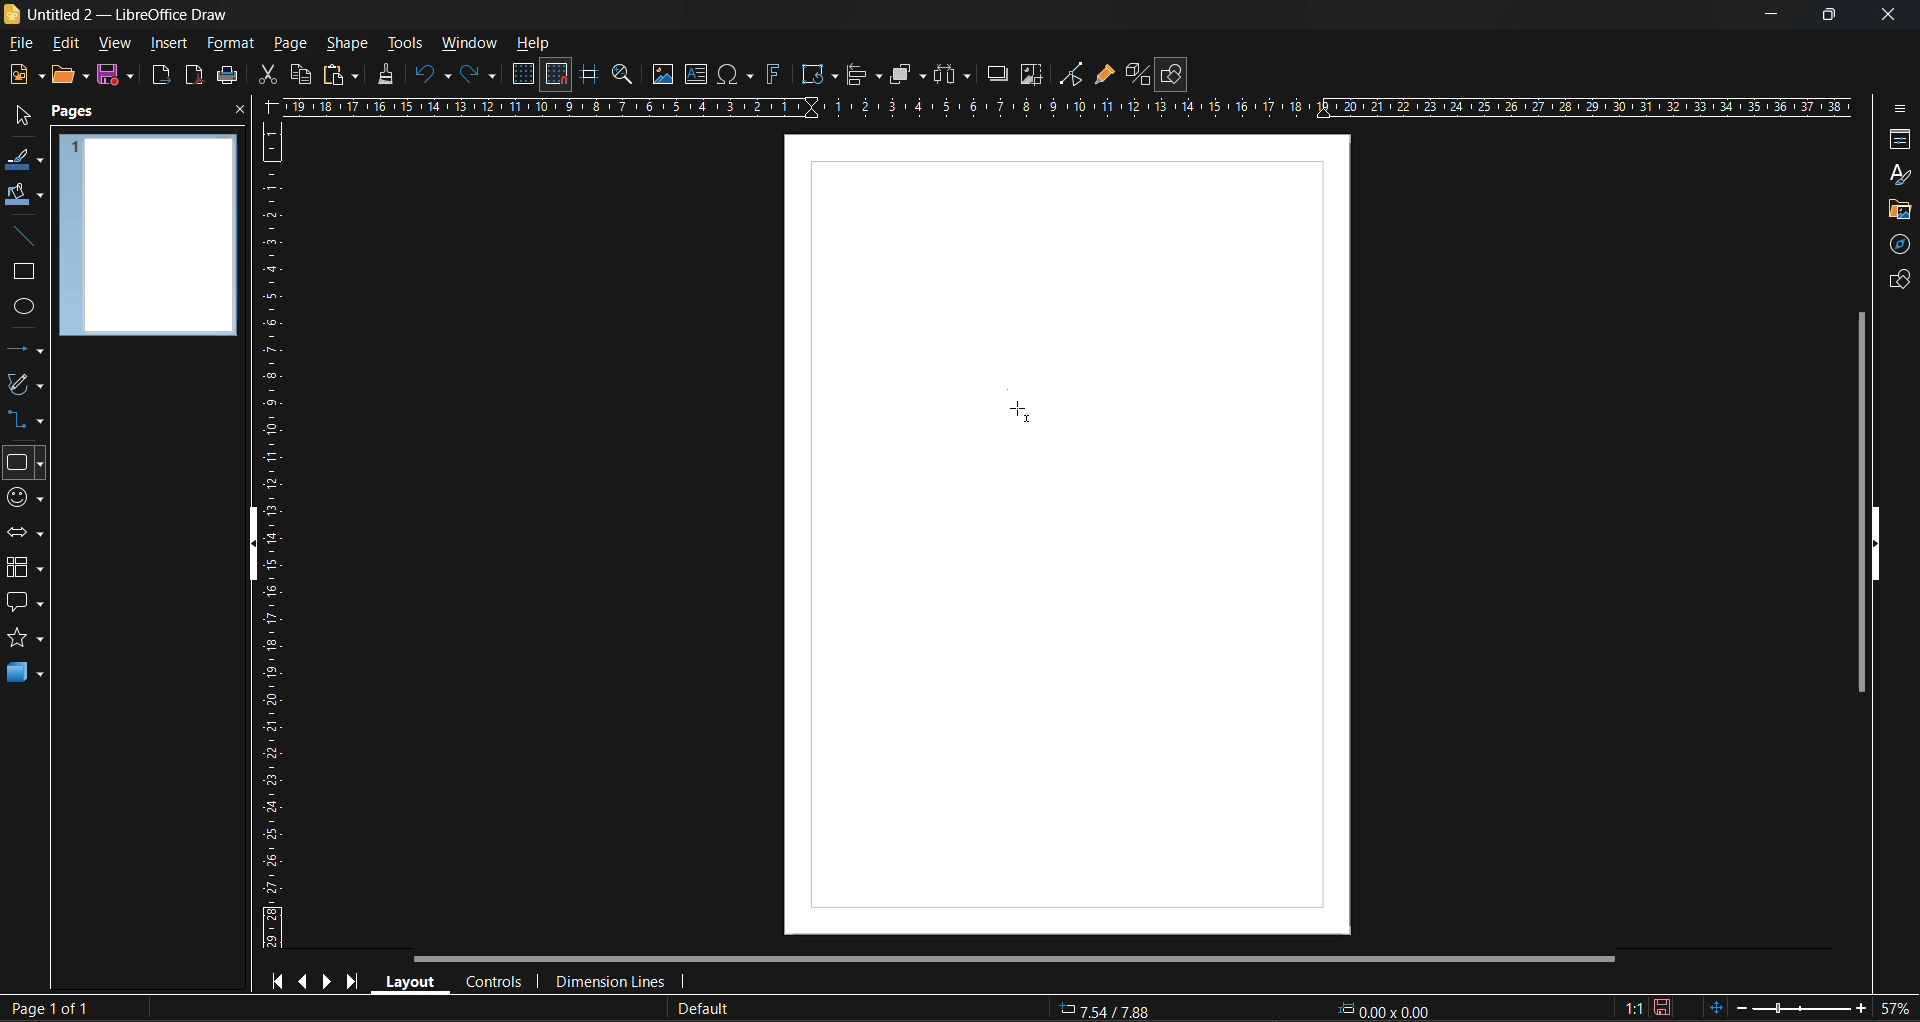 This screenshot has width=1920, height=1022. What do you see at coordinates (1876, 545) in the screenshot?
I see `hide` at bounding box center [1876, 545].